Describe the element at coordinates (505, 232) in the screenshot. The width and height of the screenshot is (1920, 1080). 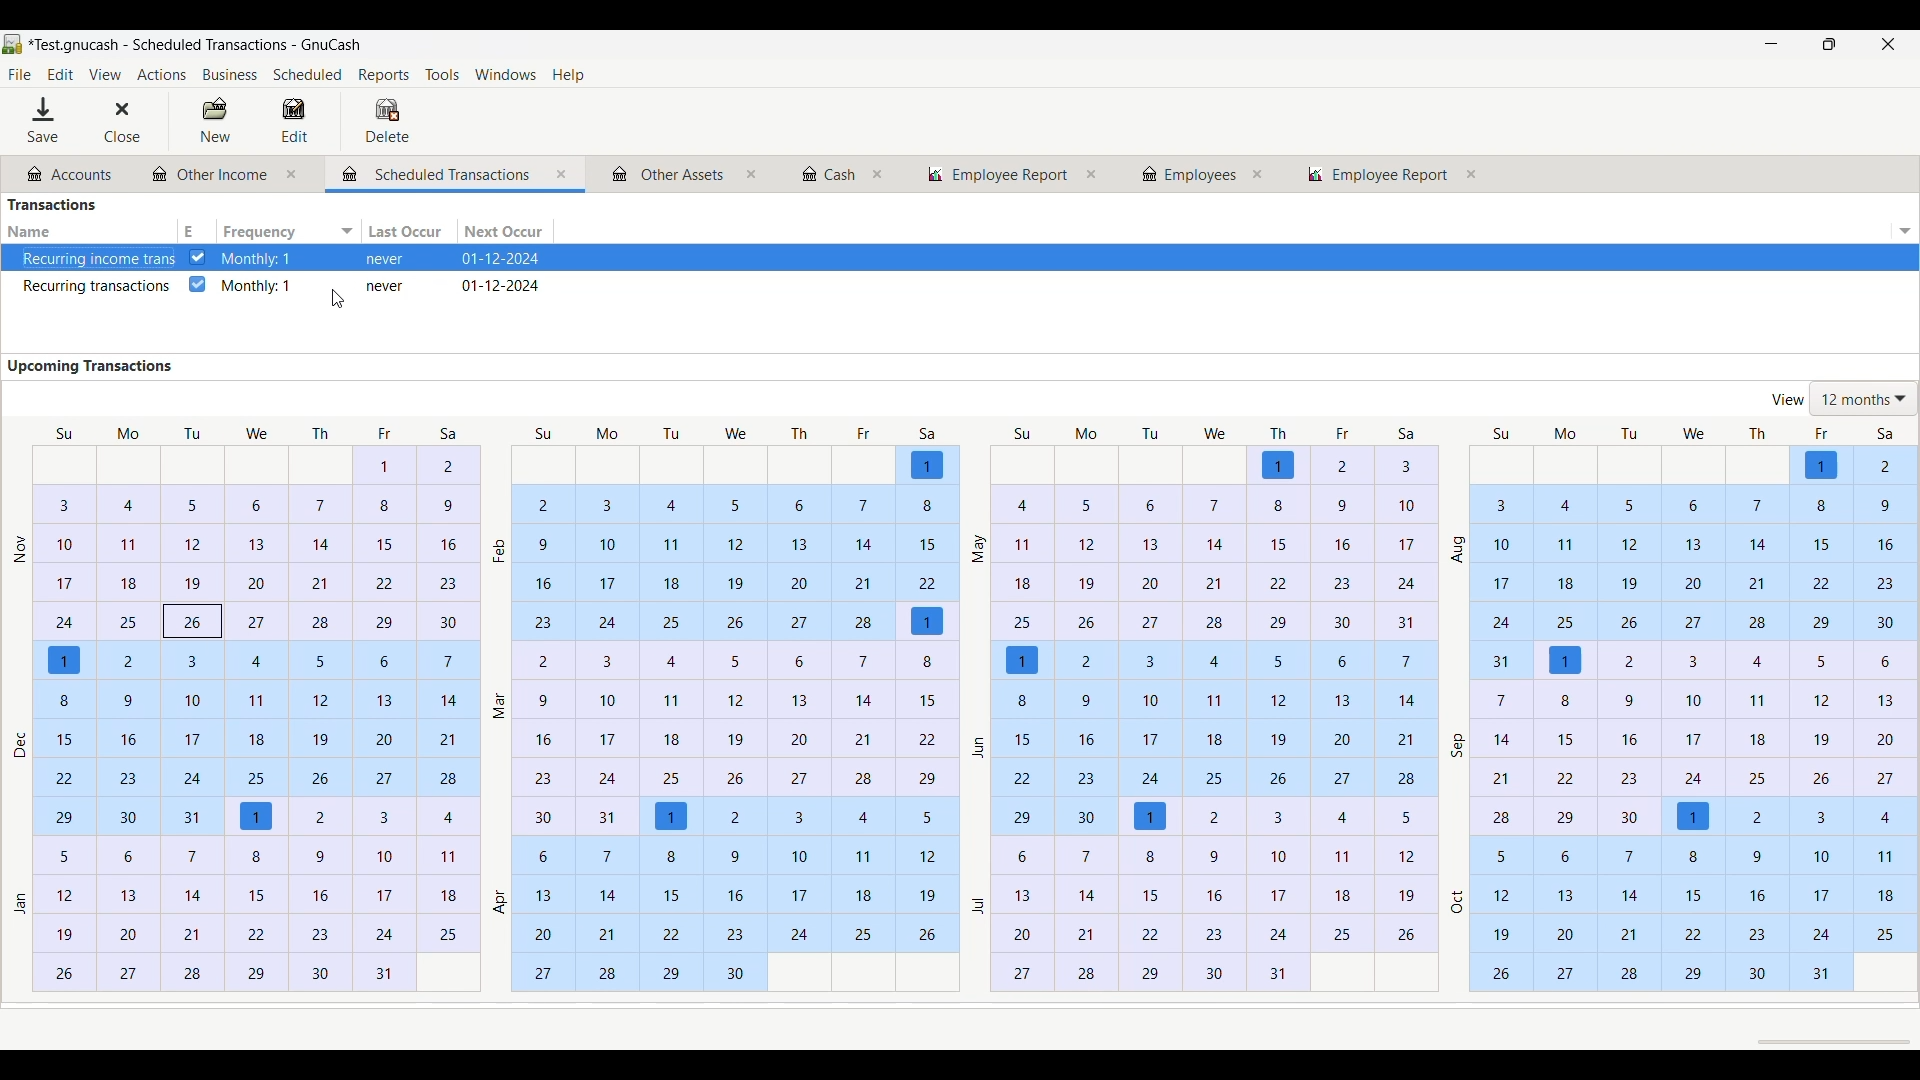
I see `Next occur column` at that location.